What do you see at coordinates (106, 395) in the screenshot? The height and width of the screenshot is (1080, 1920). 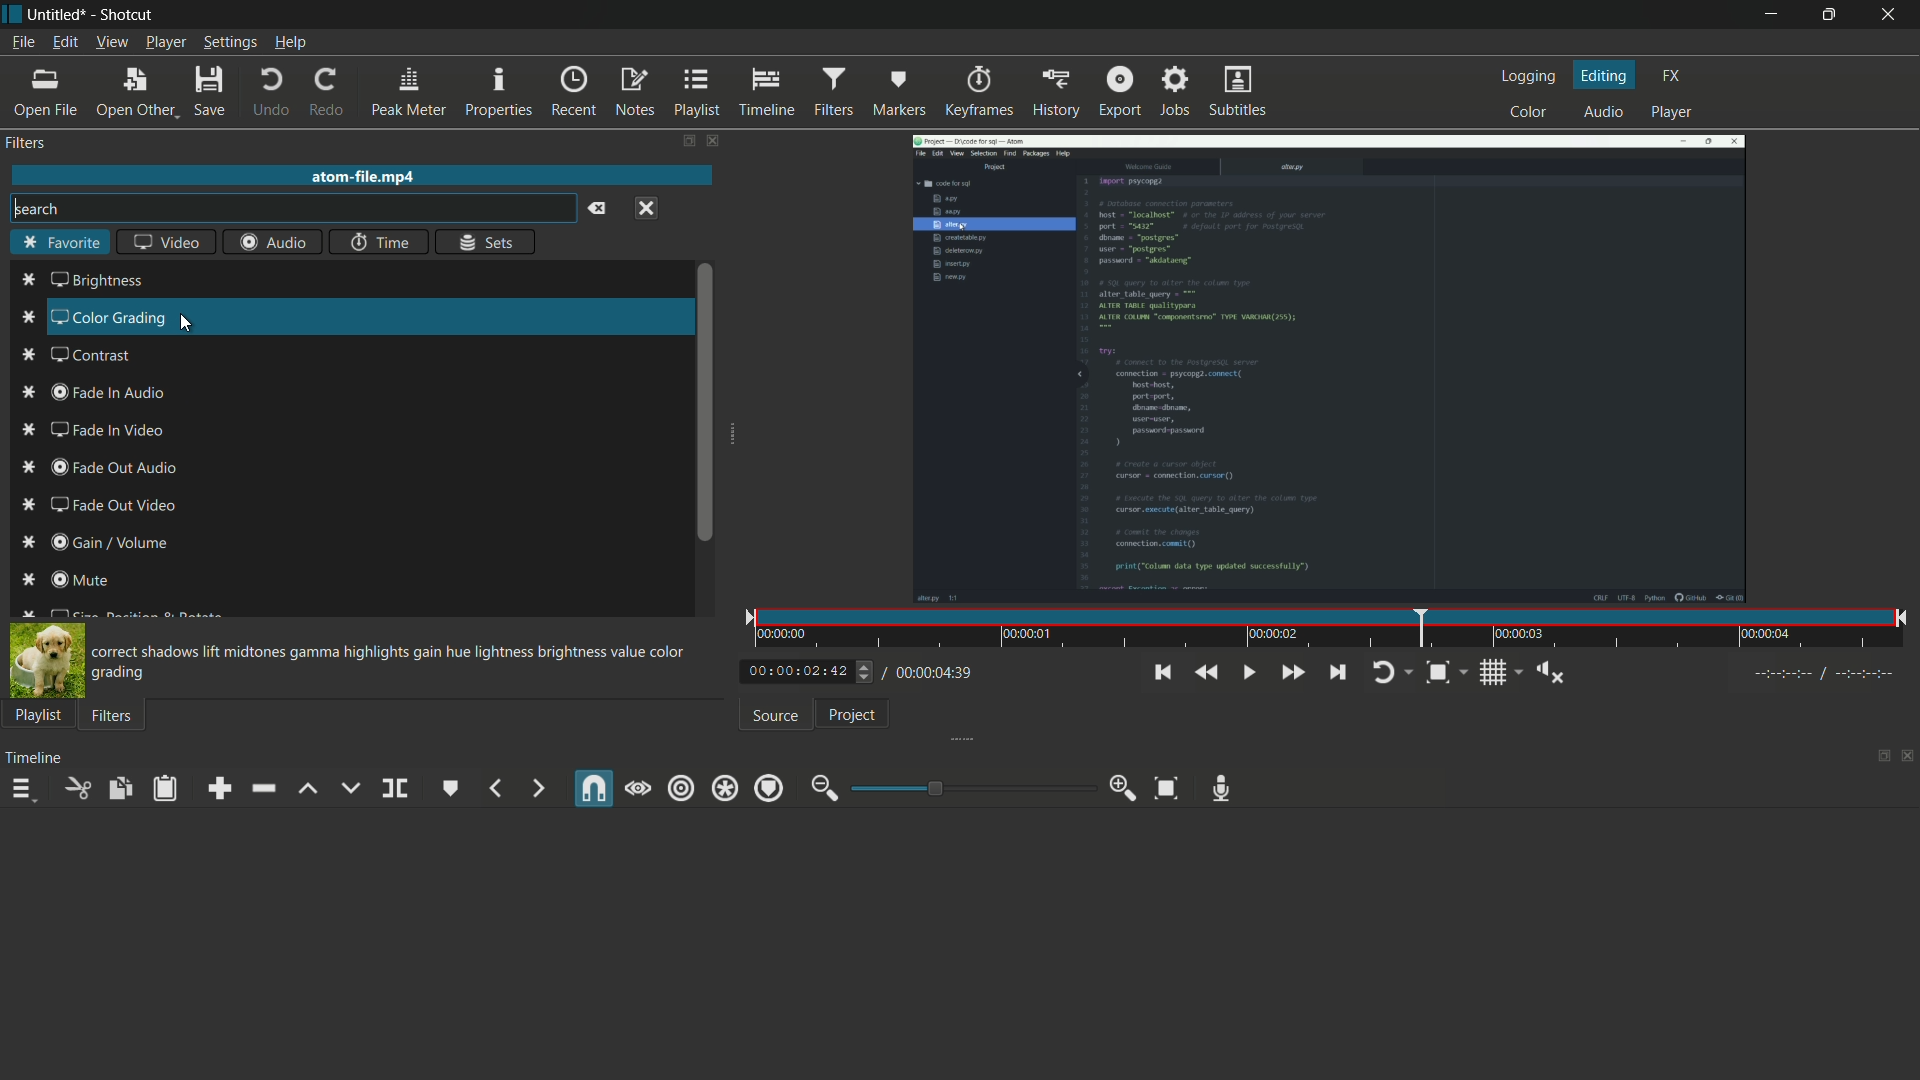 I see `fade in audio` at bounding box center [106, 395].